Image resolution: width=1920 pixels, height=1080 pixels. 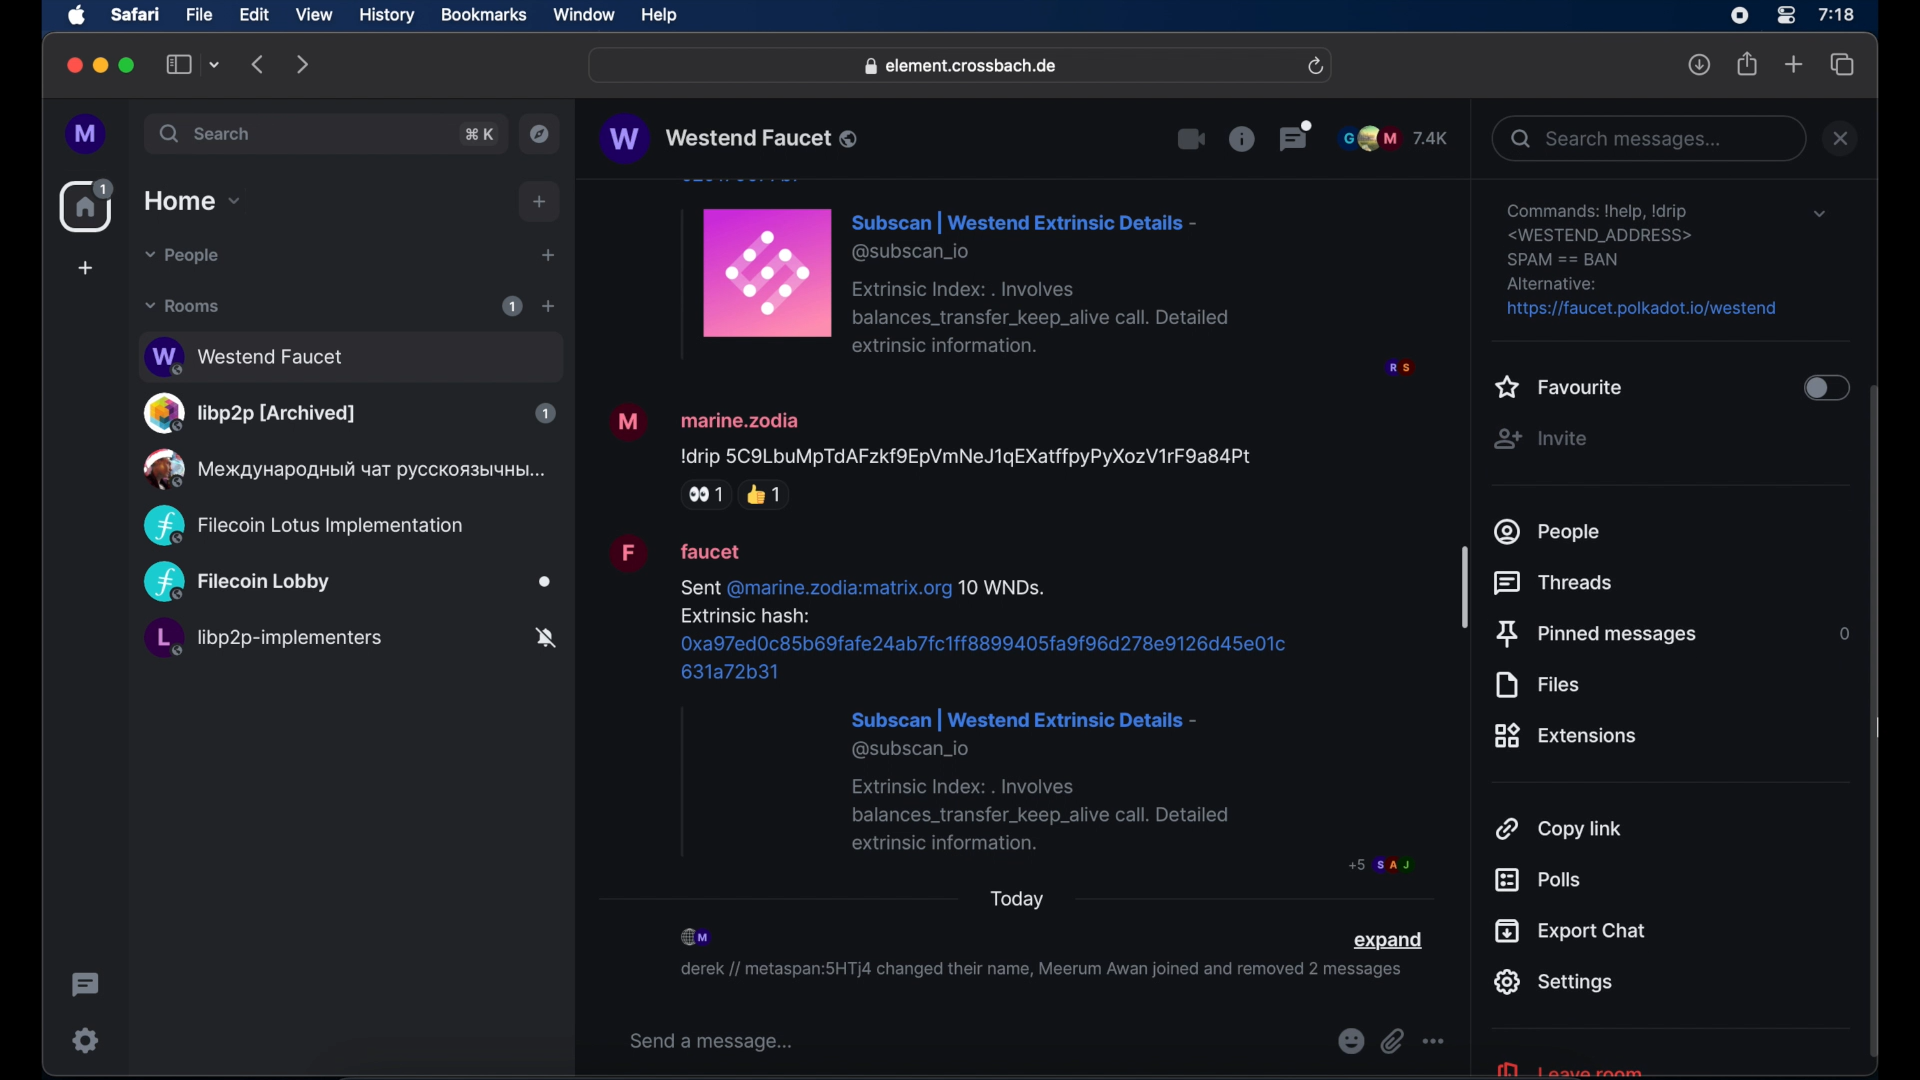 I want to click on today, so click(x=1018, y=899).